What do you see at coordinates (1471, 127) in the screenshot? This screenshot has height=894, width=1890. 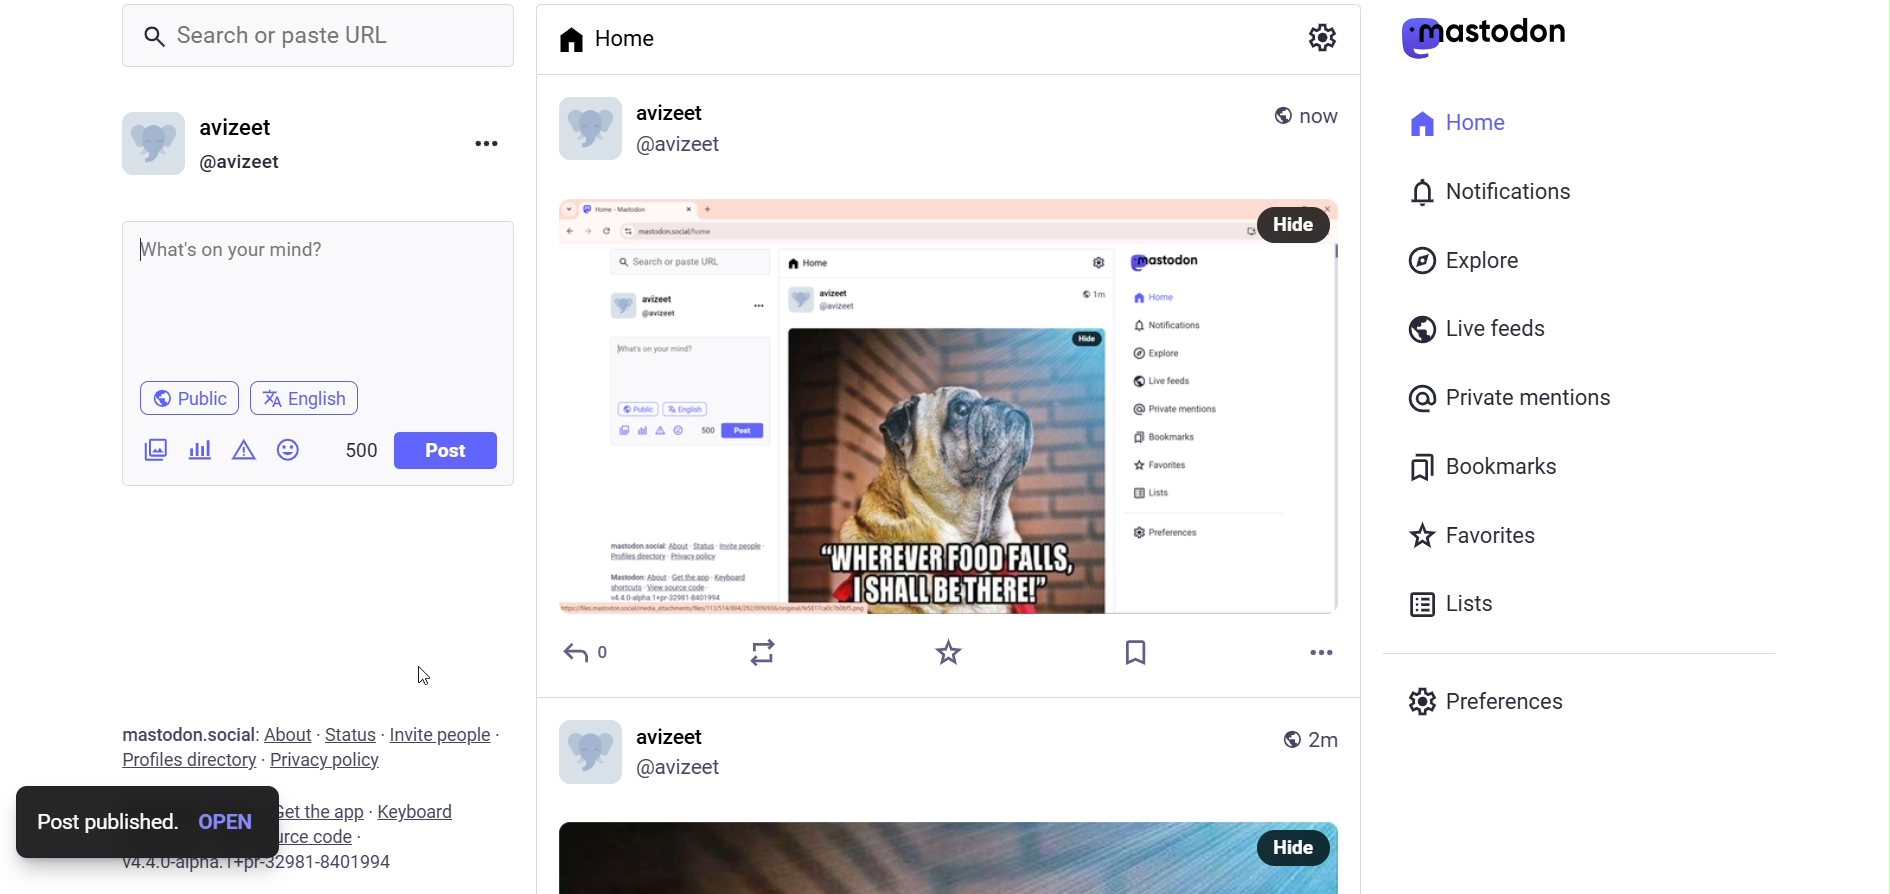 I see `home` at bounding box center [1471, 127].